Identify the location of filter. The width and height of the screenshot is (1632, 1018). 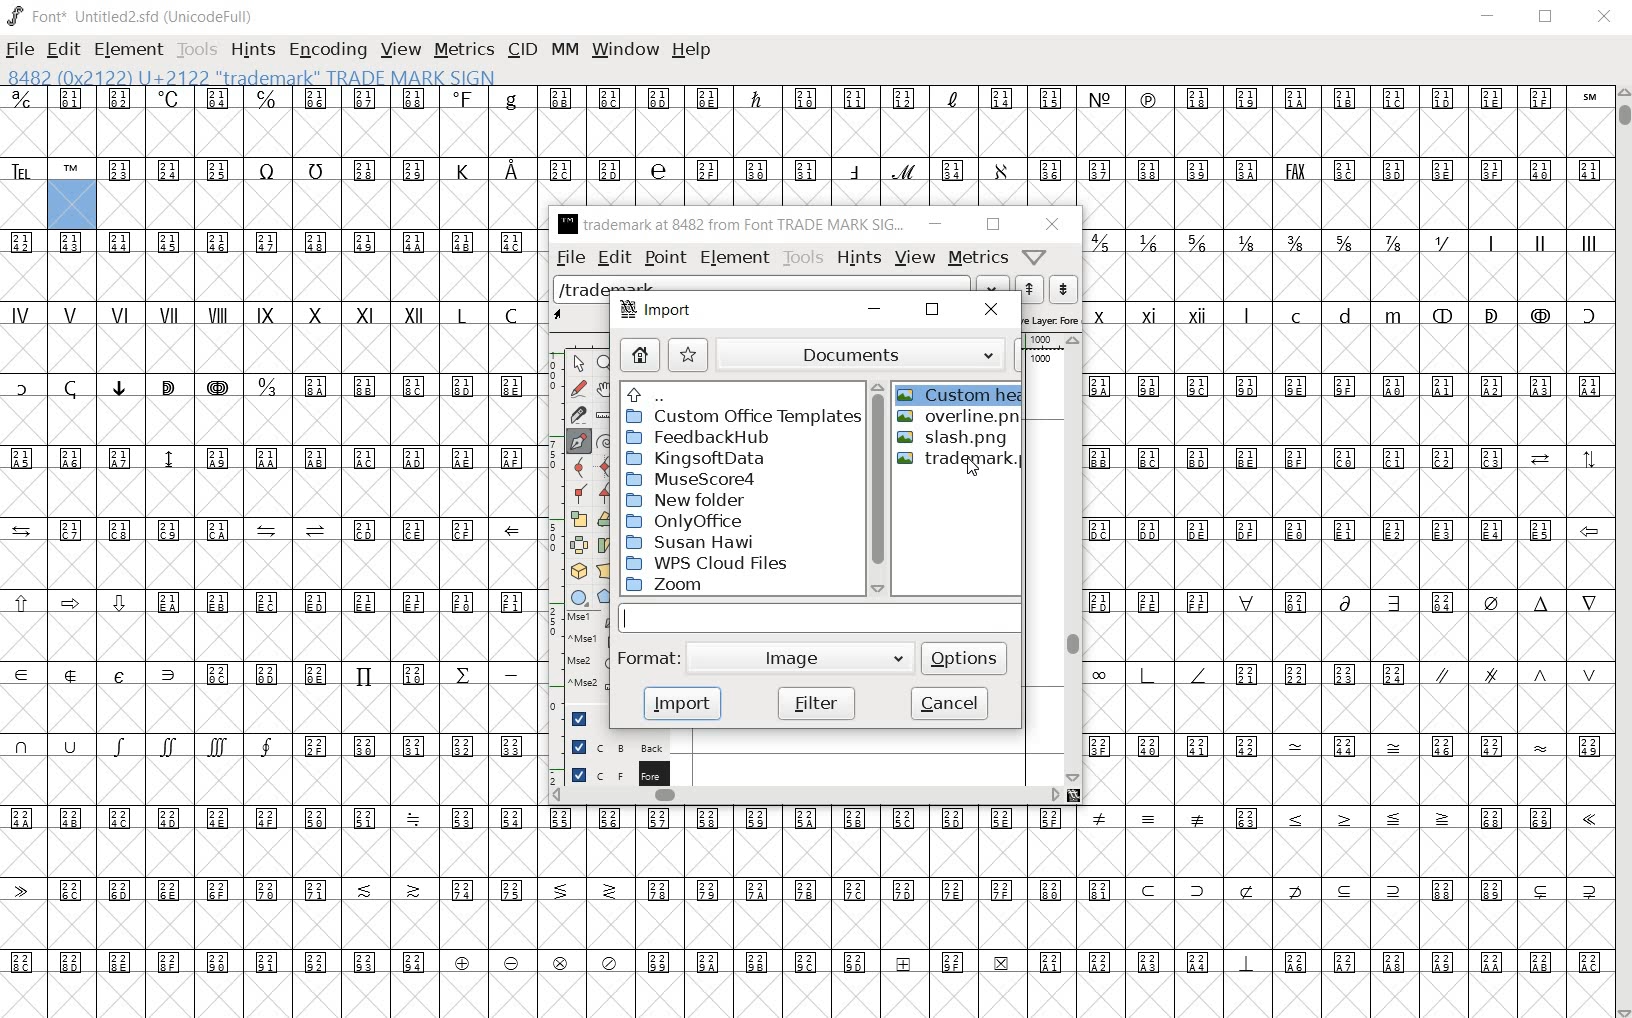
(817, 702).